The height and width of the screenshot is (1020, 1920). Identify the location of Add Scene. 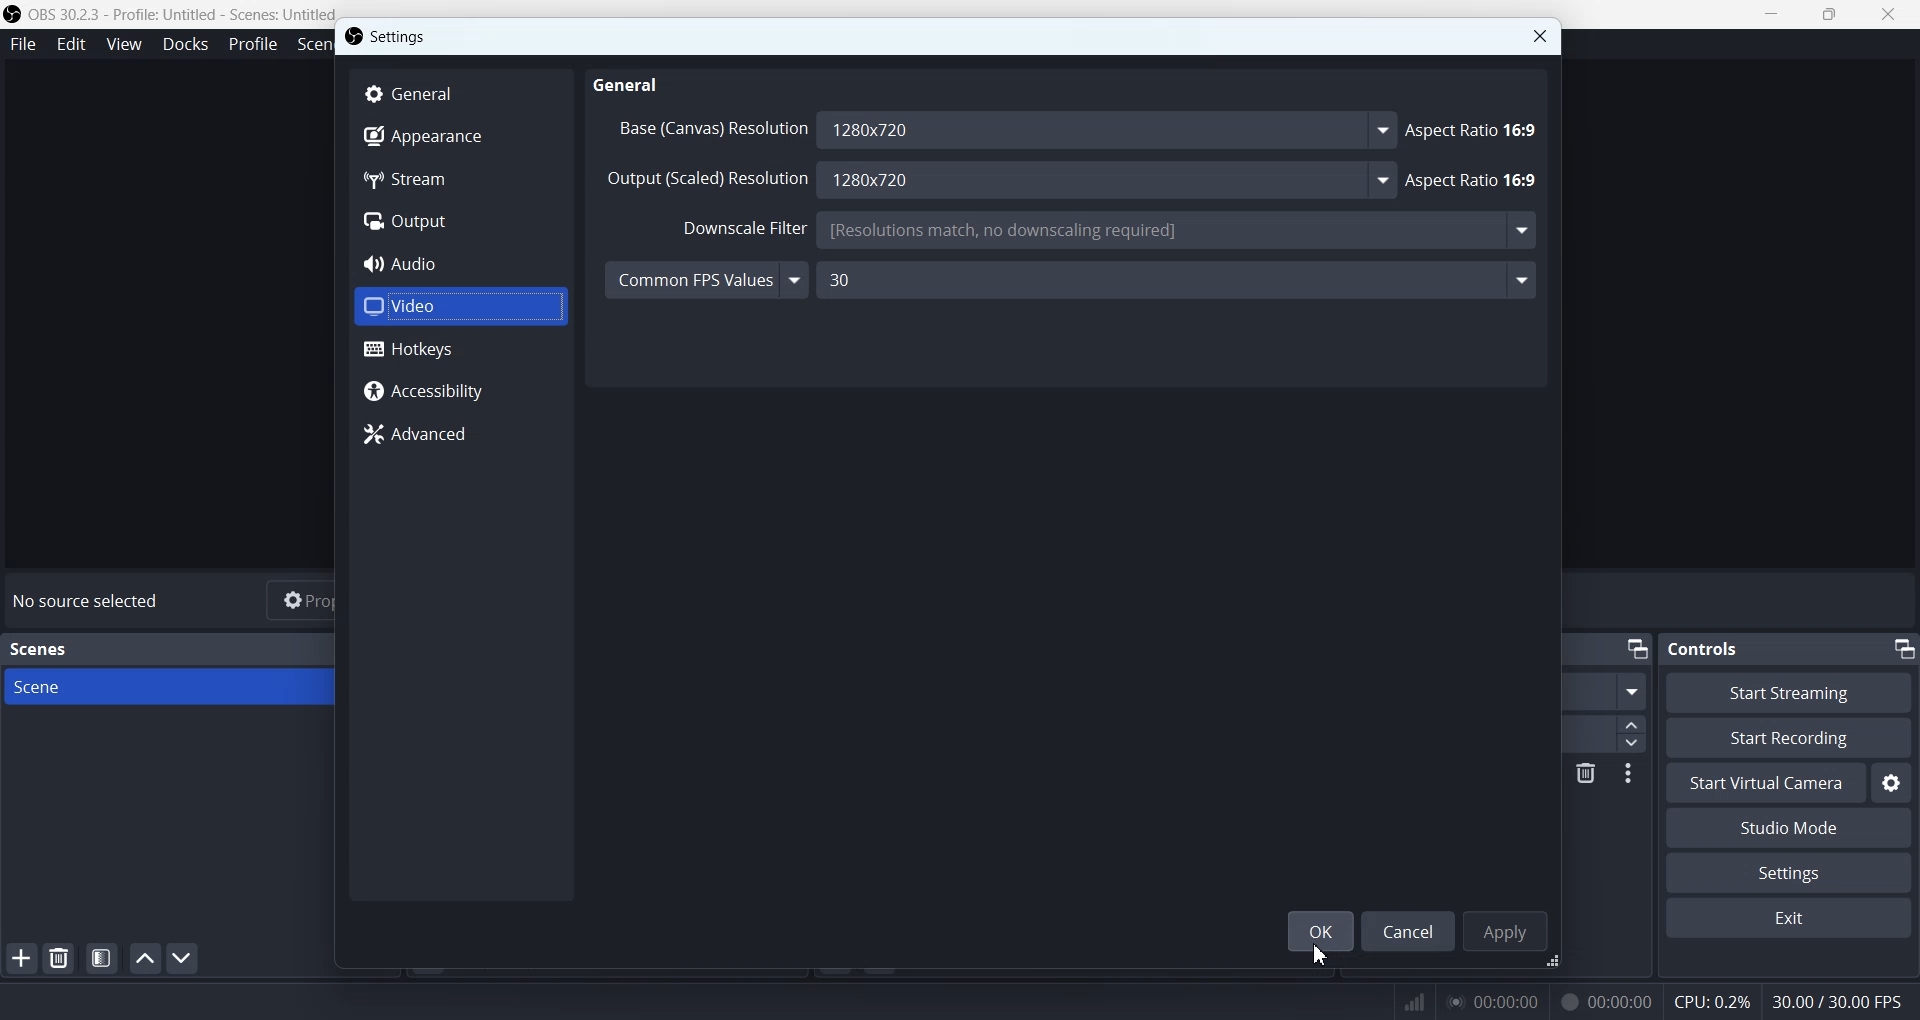
(20, 958).